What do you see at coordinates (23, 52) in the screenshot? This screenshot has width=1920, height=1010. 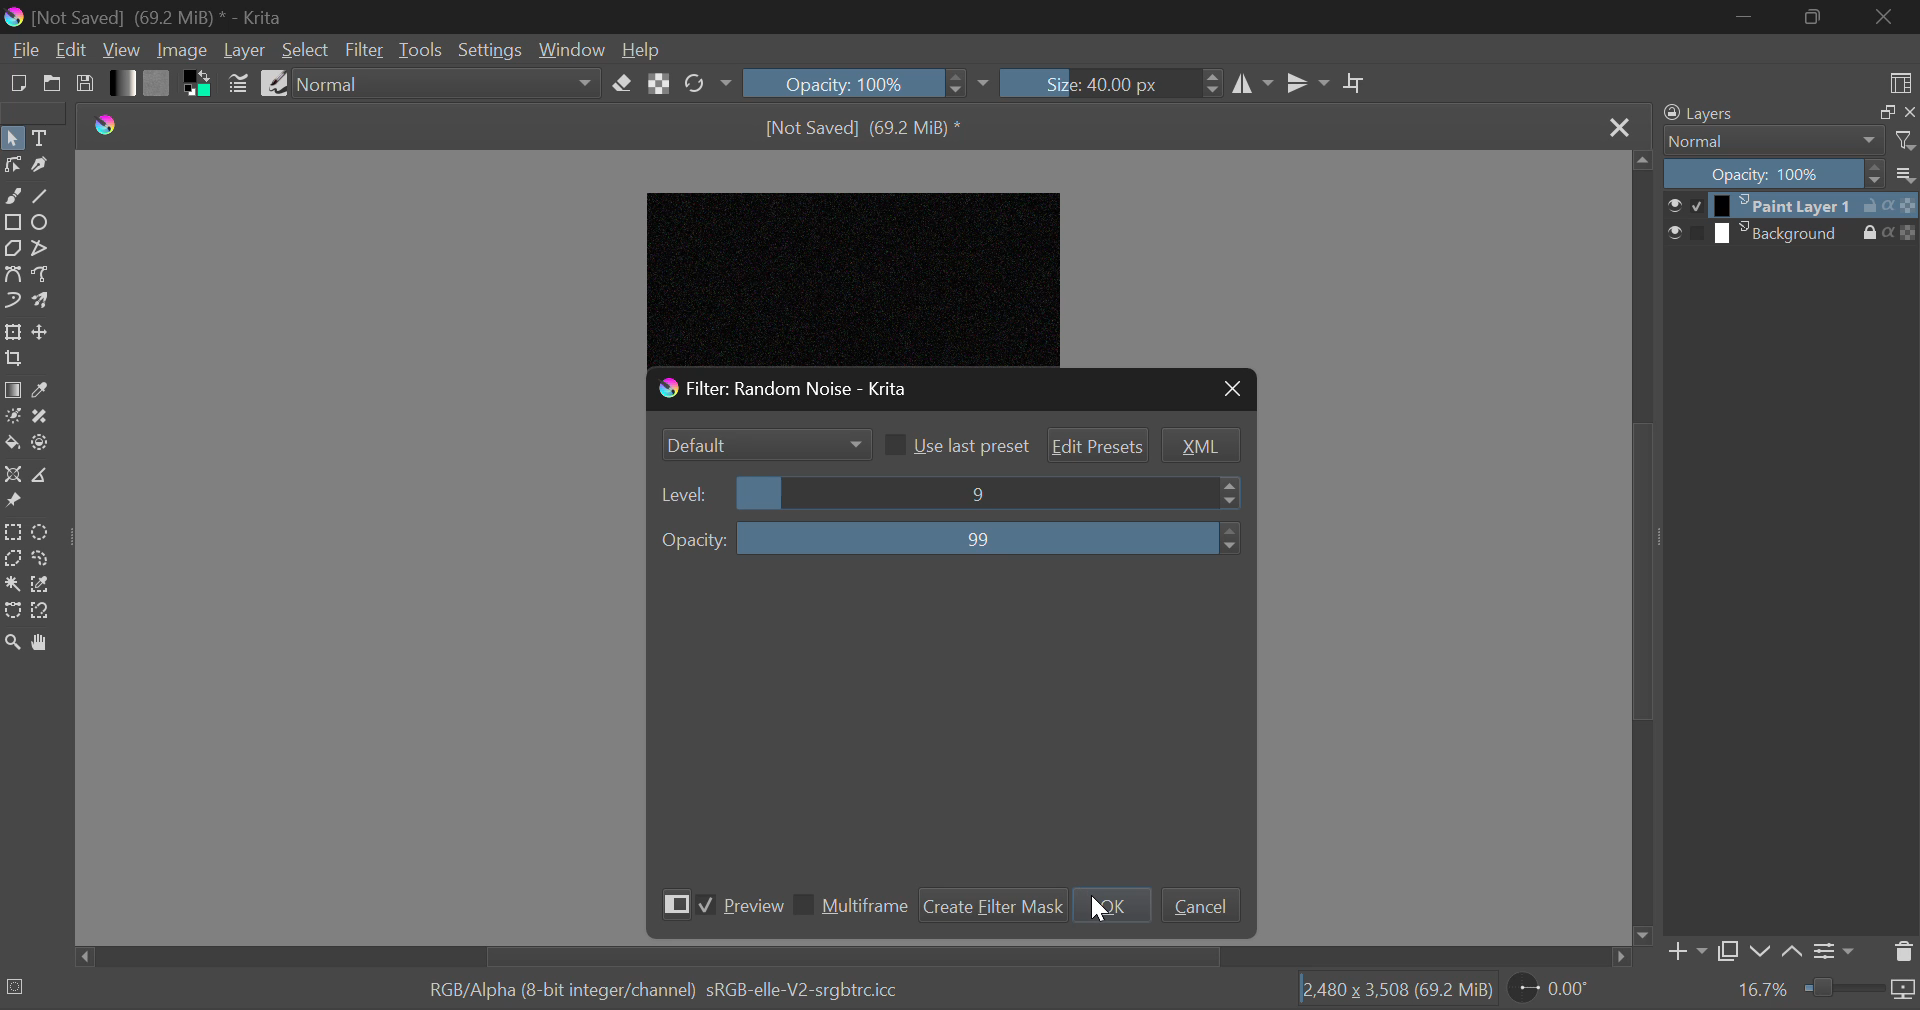 I see `File` at bounding box center [23, 52].